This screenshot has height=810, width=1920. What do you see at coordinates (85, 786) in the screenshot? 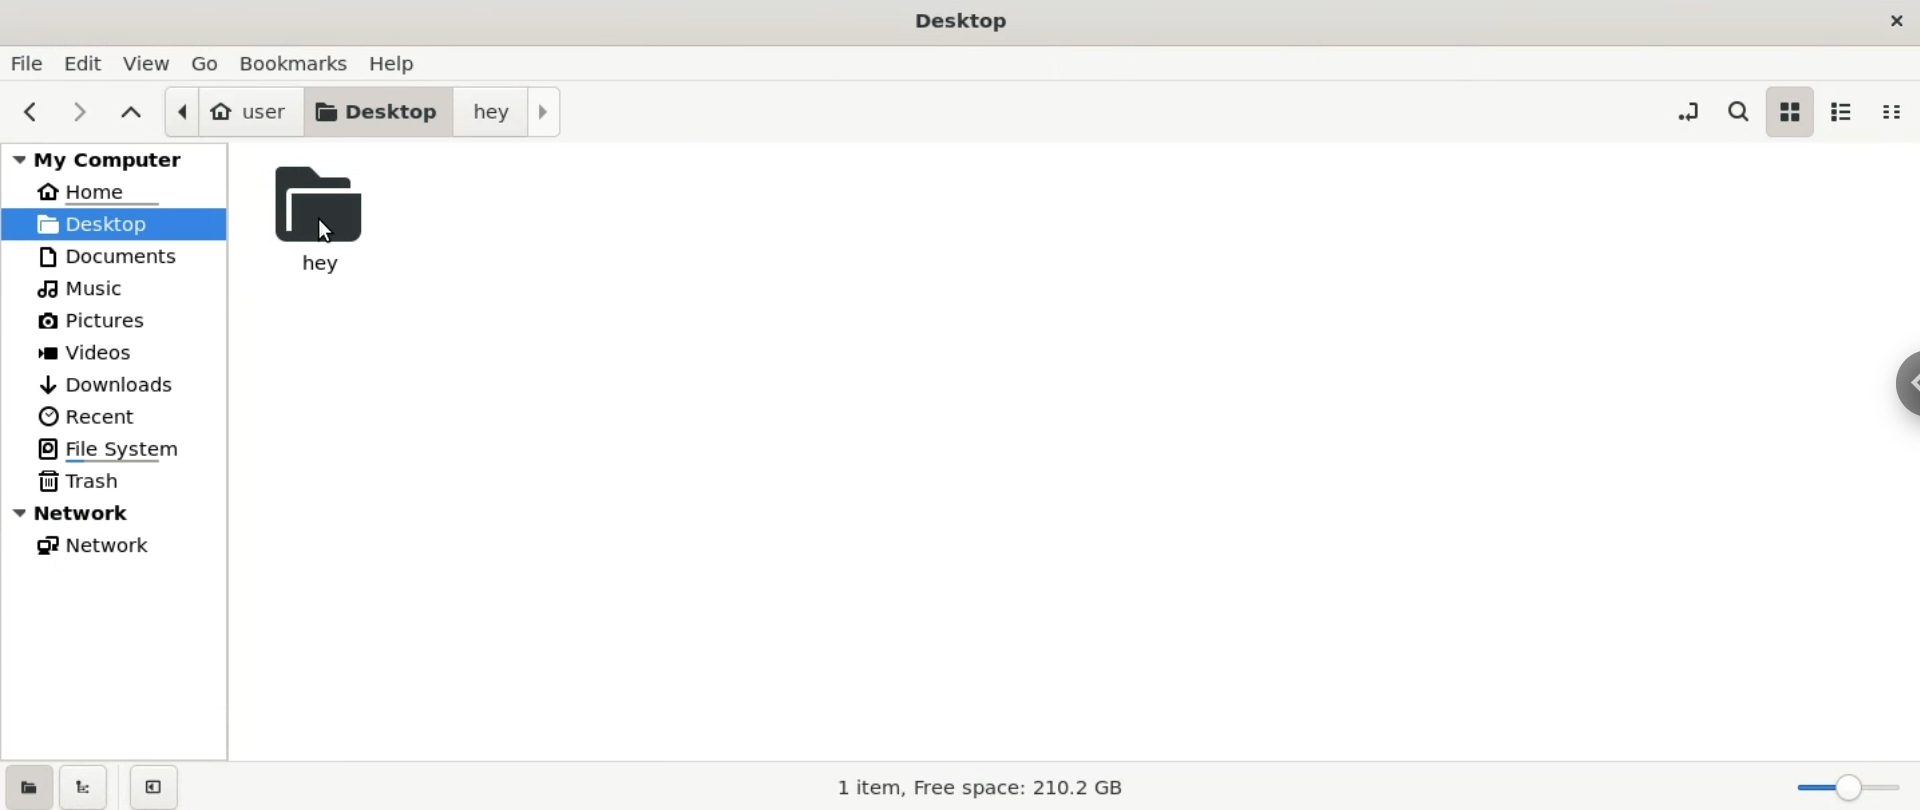
I see `show treeview` at bounding box center [85, 786].